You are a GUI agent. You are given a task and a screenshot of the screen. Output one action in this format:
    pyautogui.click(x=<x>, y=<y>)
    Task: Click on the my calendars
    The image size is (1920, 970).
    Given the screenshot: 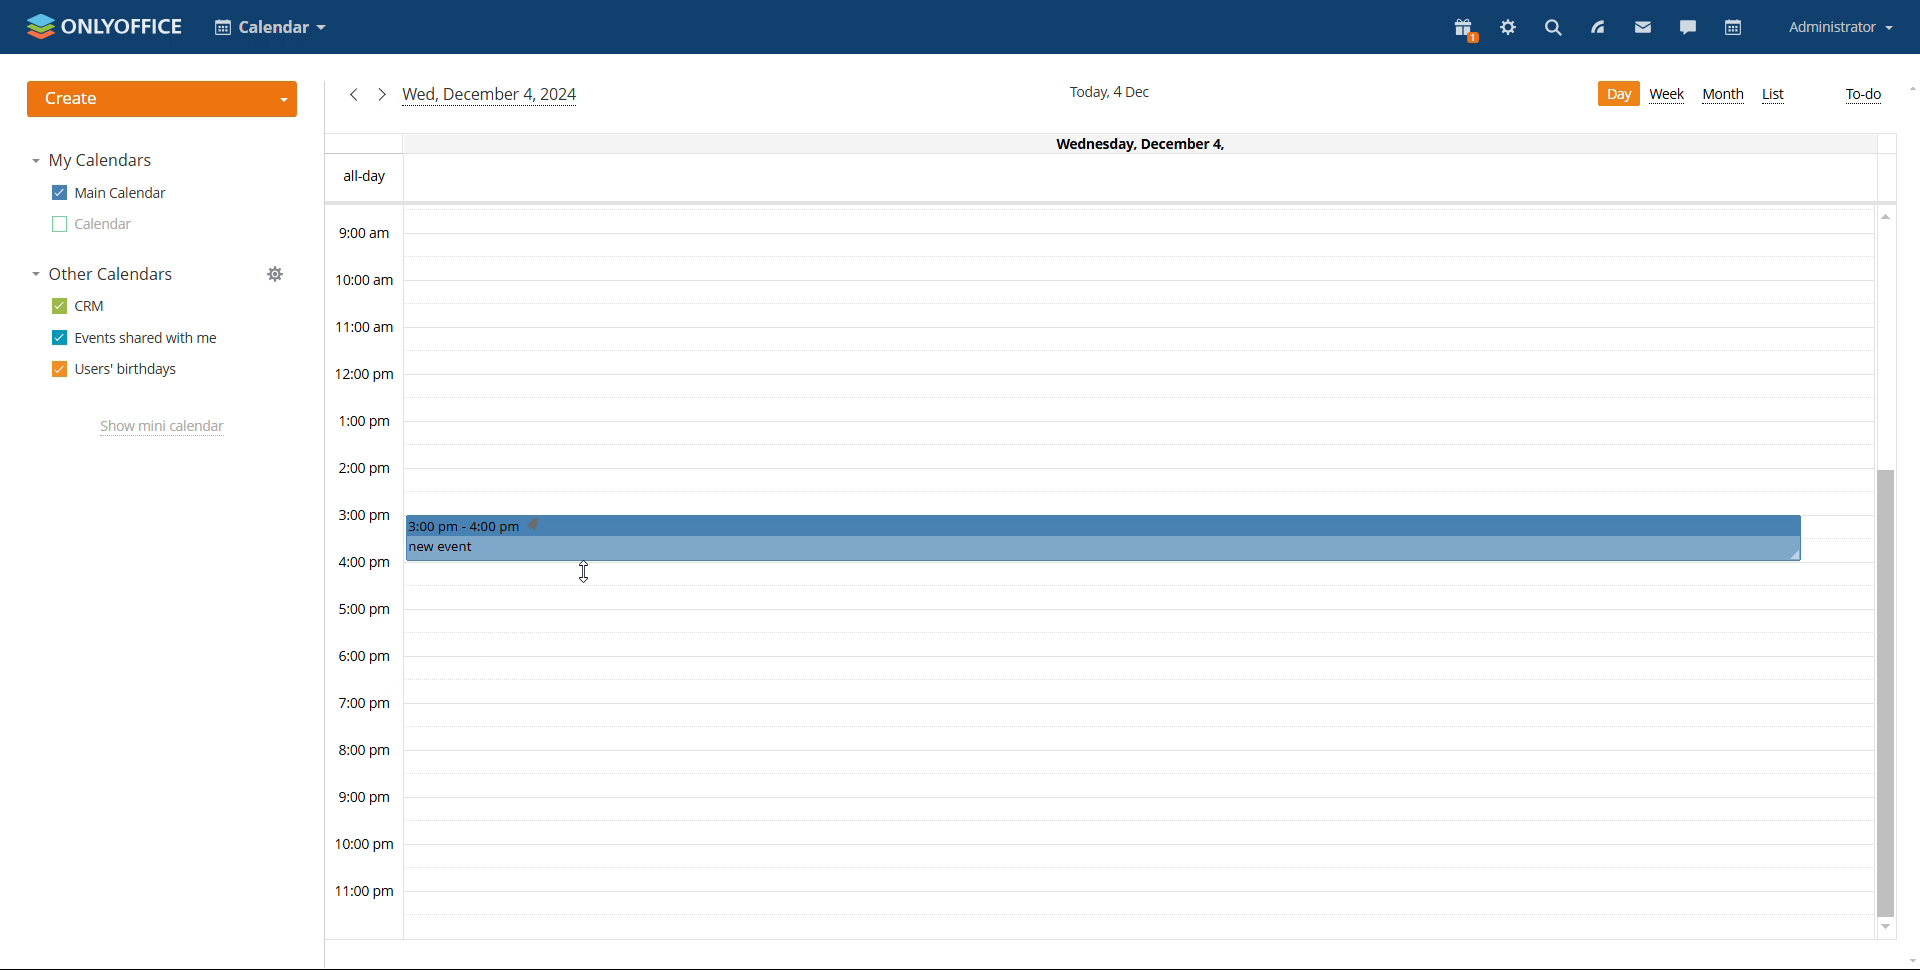 What is the action you would take?
    pyautogui.click(x=92, y=160)
    